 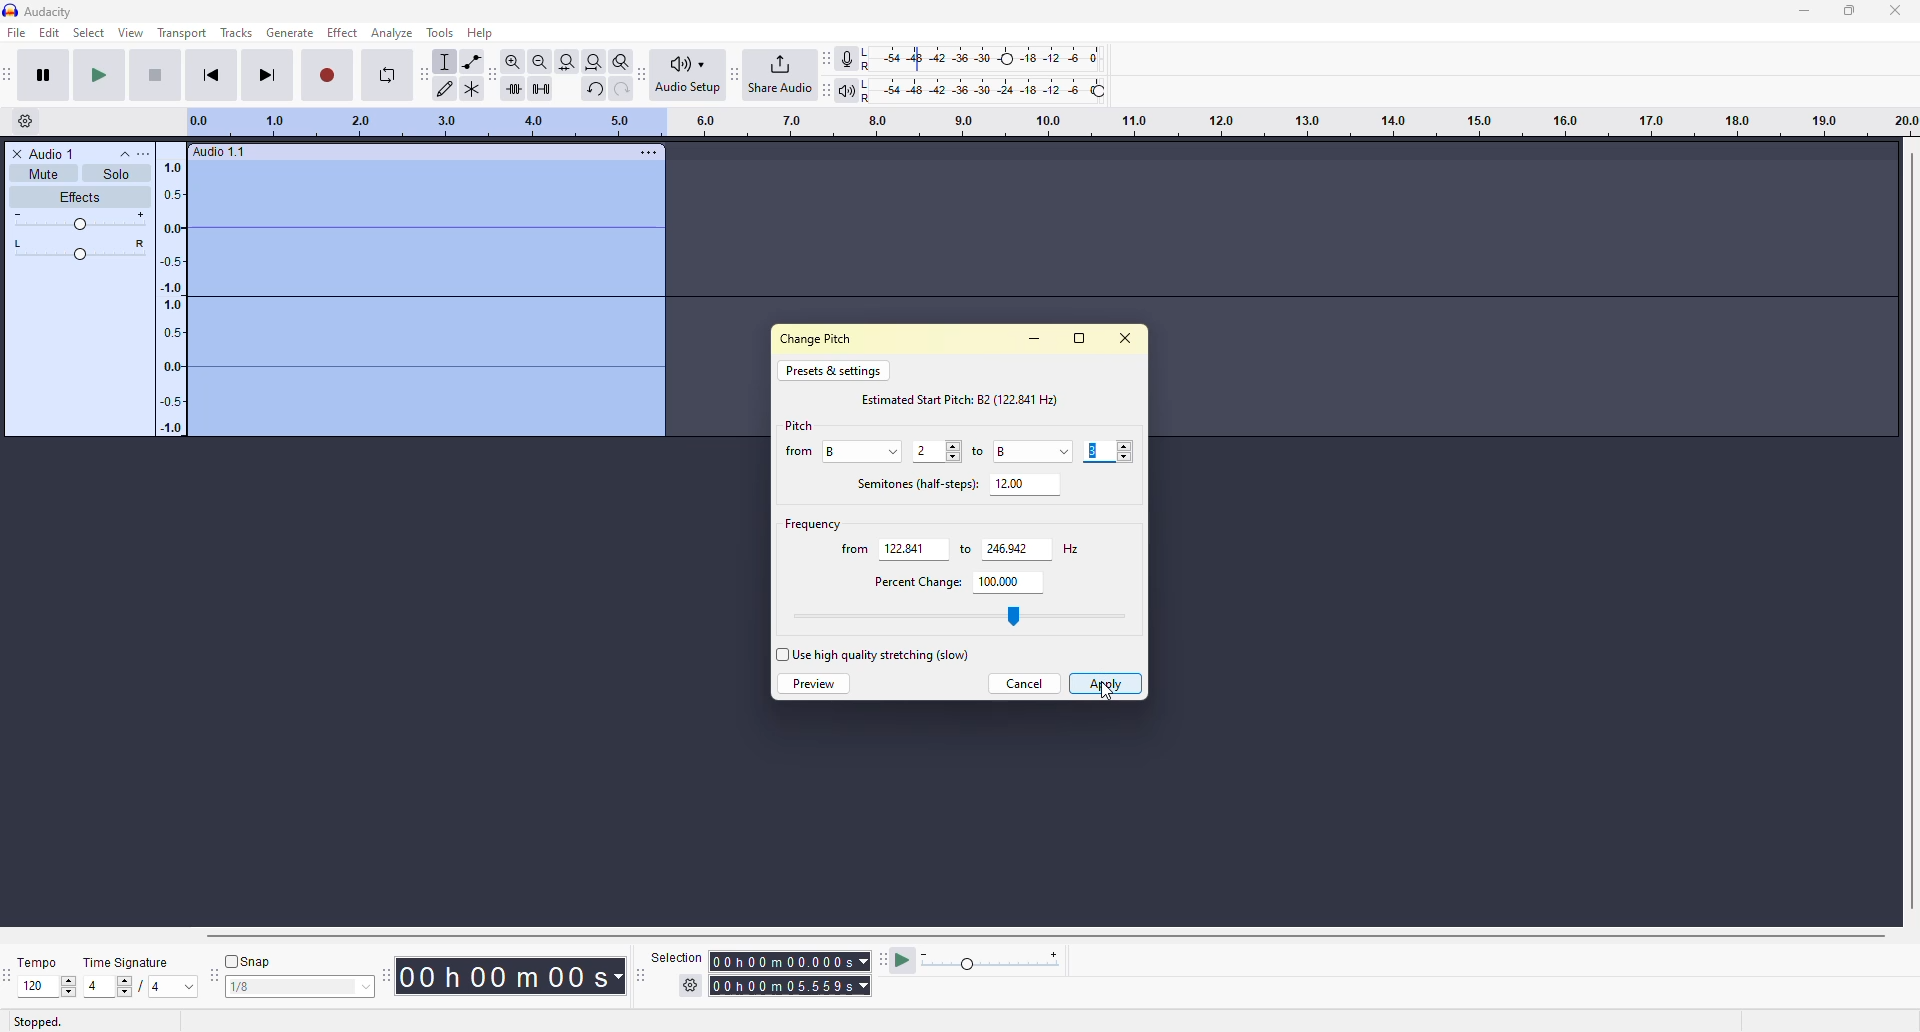 What do you see at coordinates (965, 397) in the screenshot?
I see `estimated start pitch` at bounding box center [965, 397].